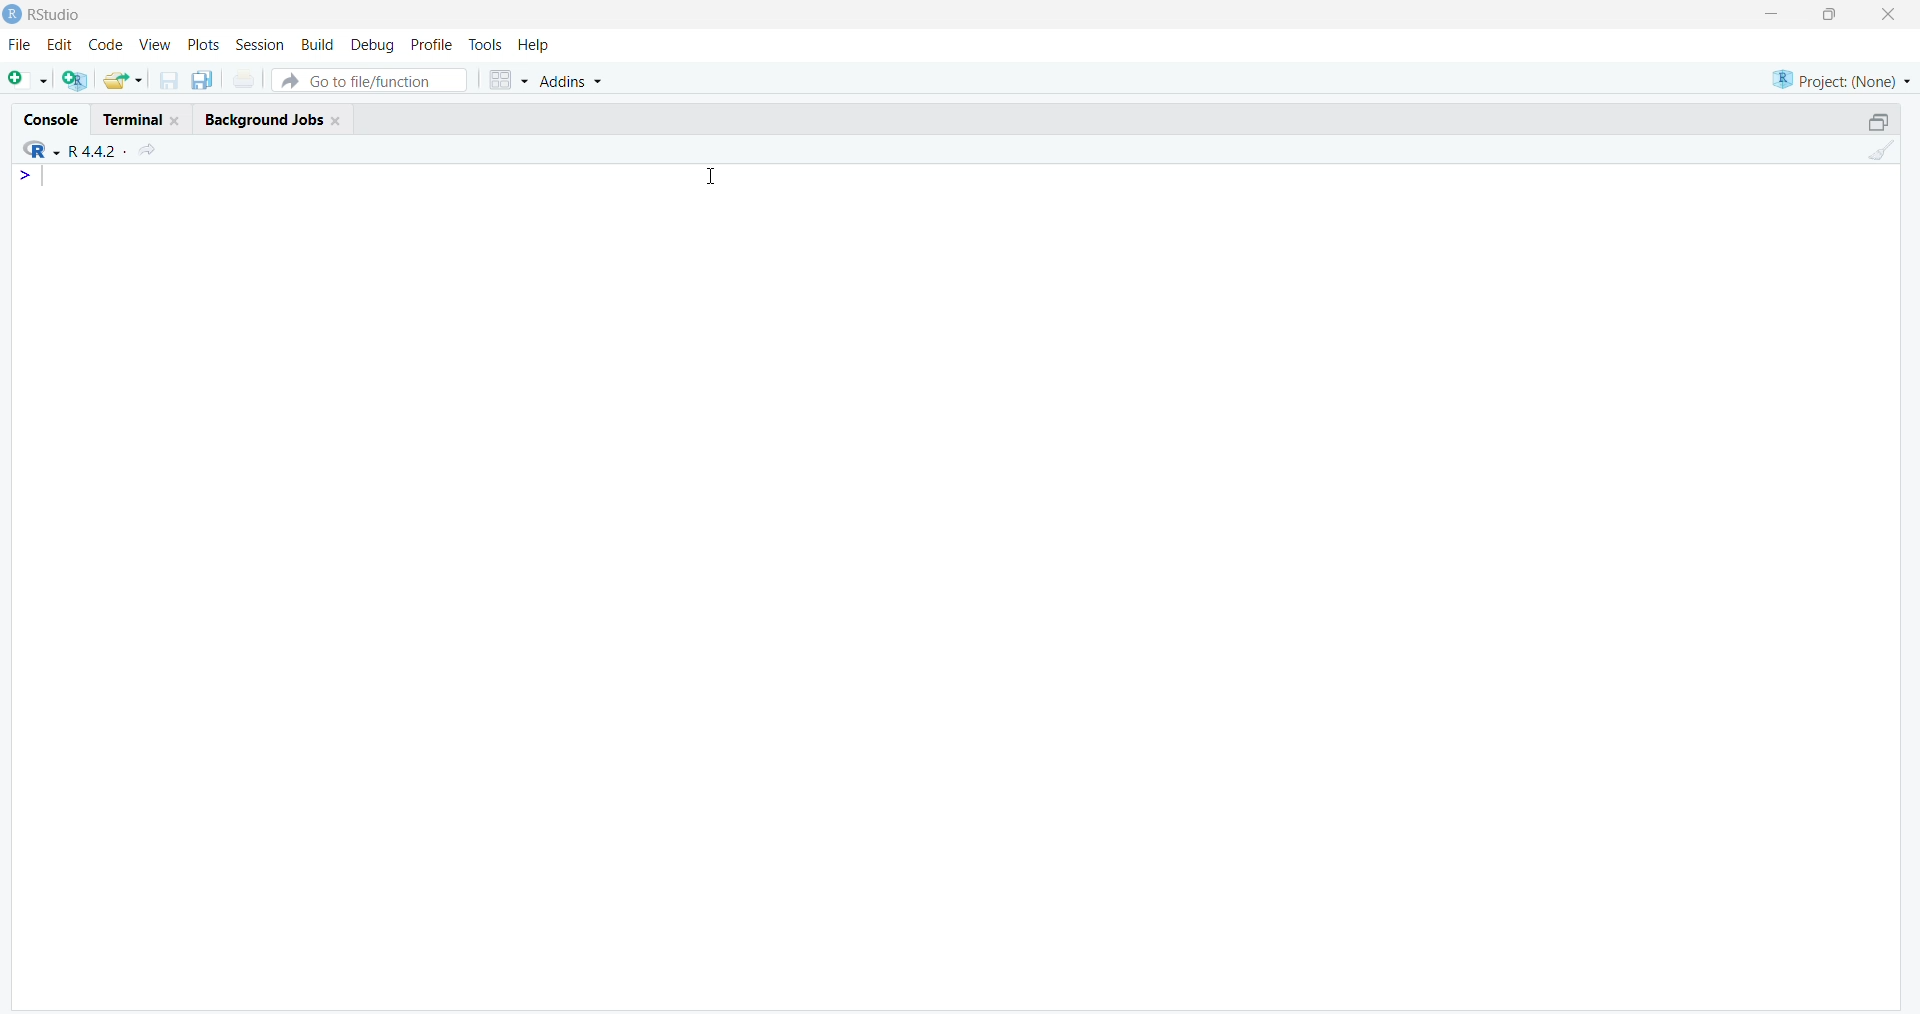  Describe the element at coordinates (17, 48) in the screenshot. I see `File` at that location.